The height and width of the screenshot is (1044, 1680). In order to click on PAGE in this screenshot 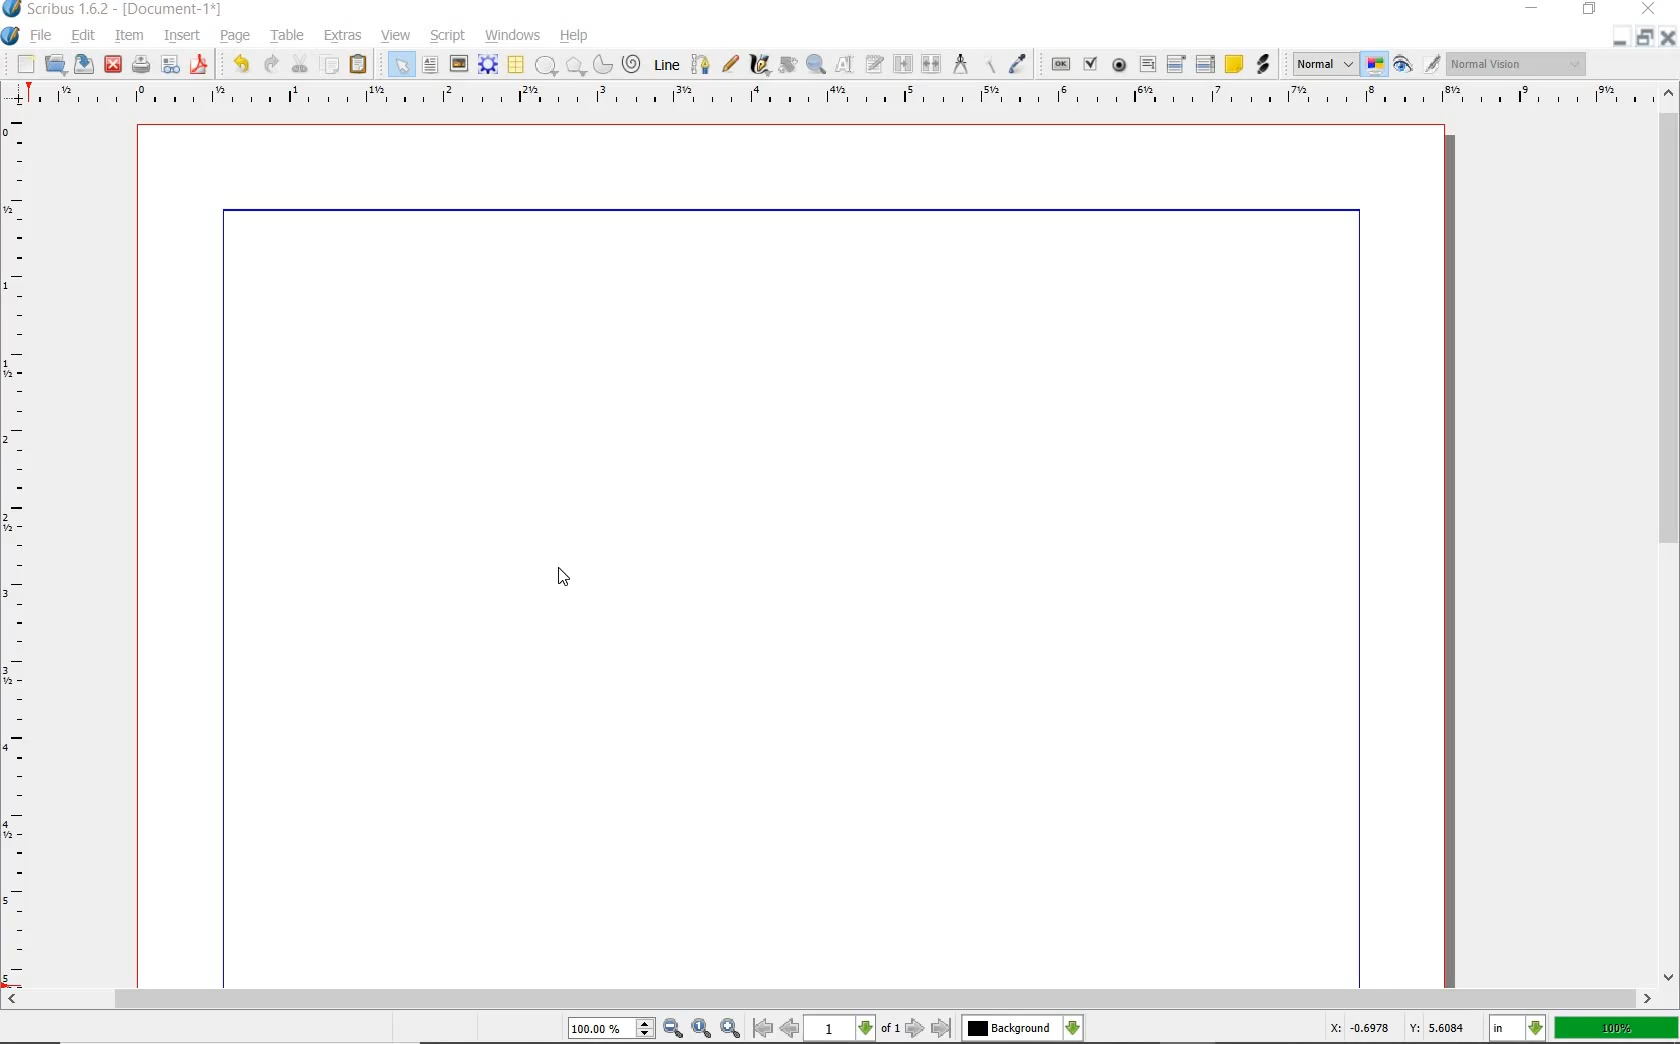, I will do `click(232, 37)`.